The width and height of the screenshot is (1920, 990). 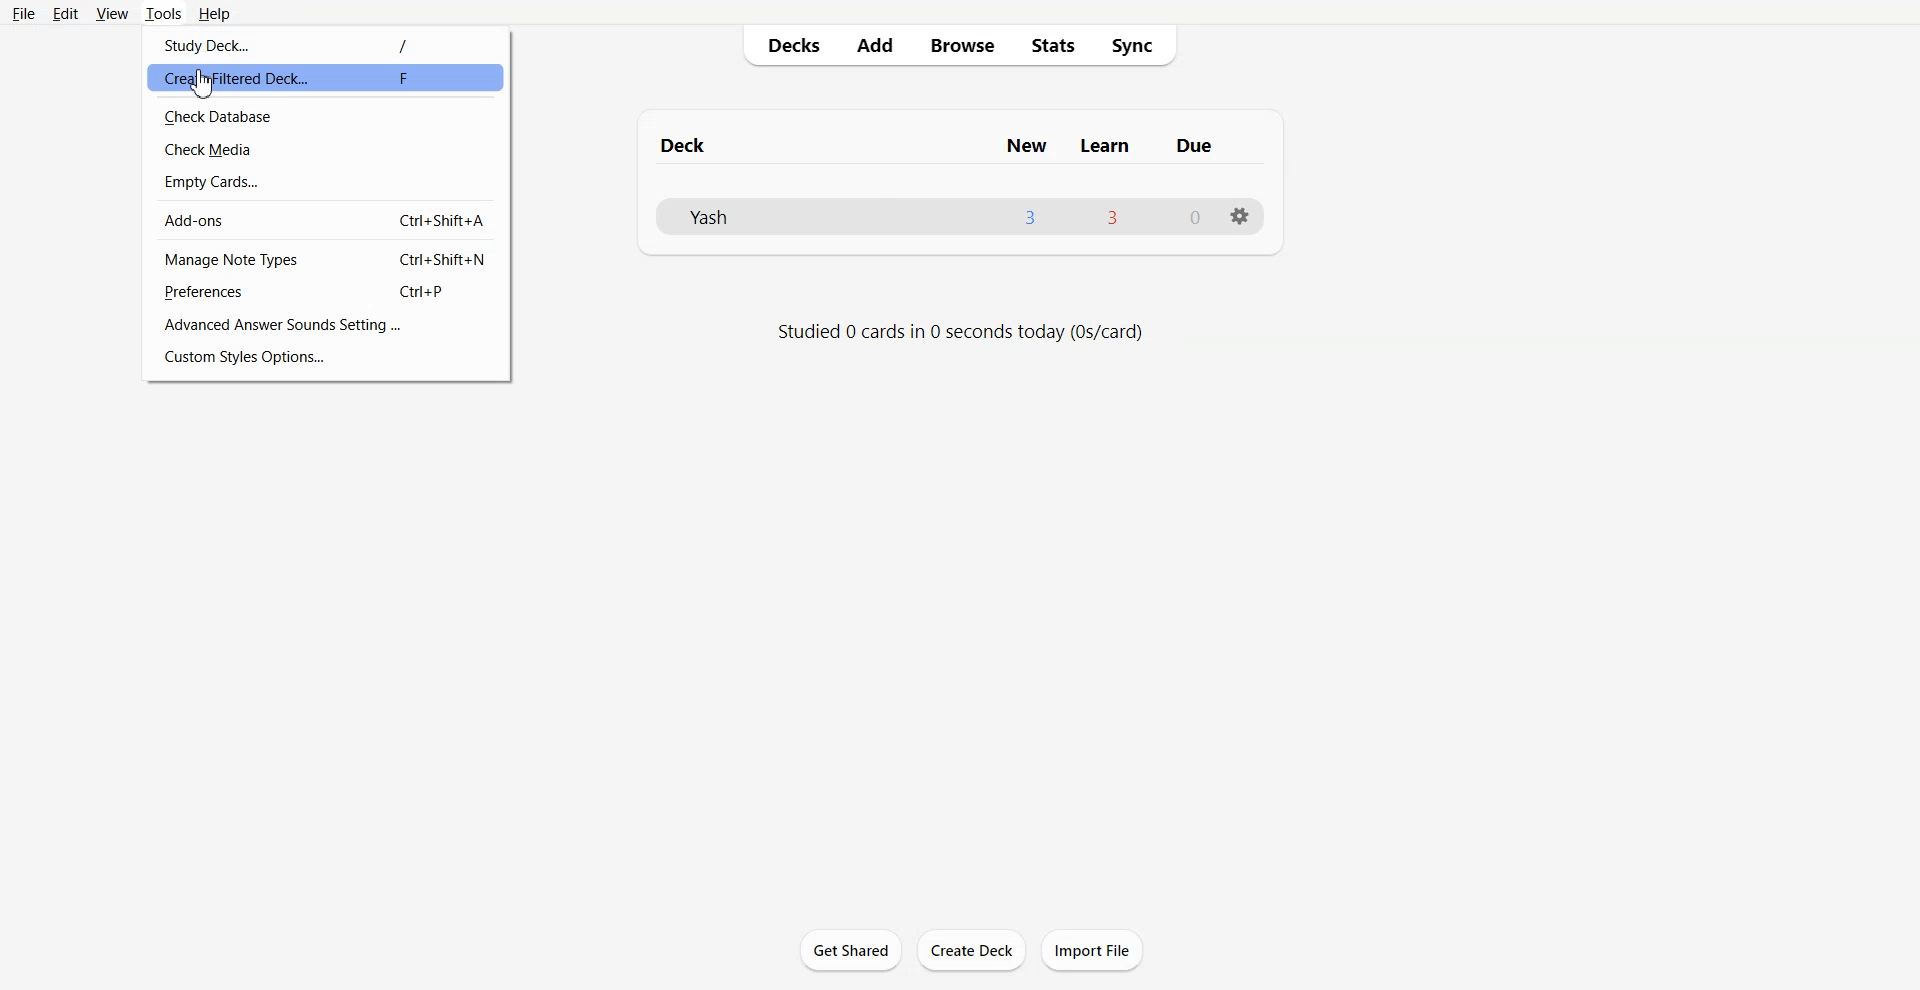 What do you see at coordinates (971, 950) in the screenshot?
I see `Create Deck` at bounding box center [971, 950].